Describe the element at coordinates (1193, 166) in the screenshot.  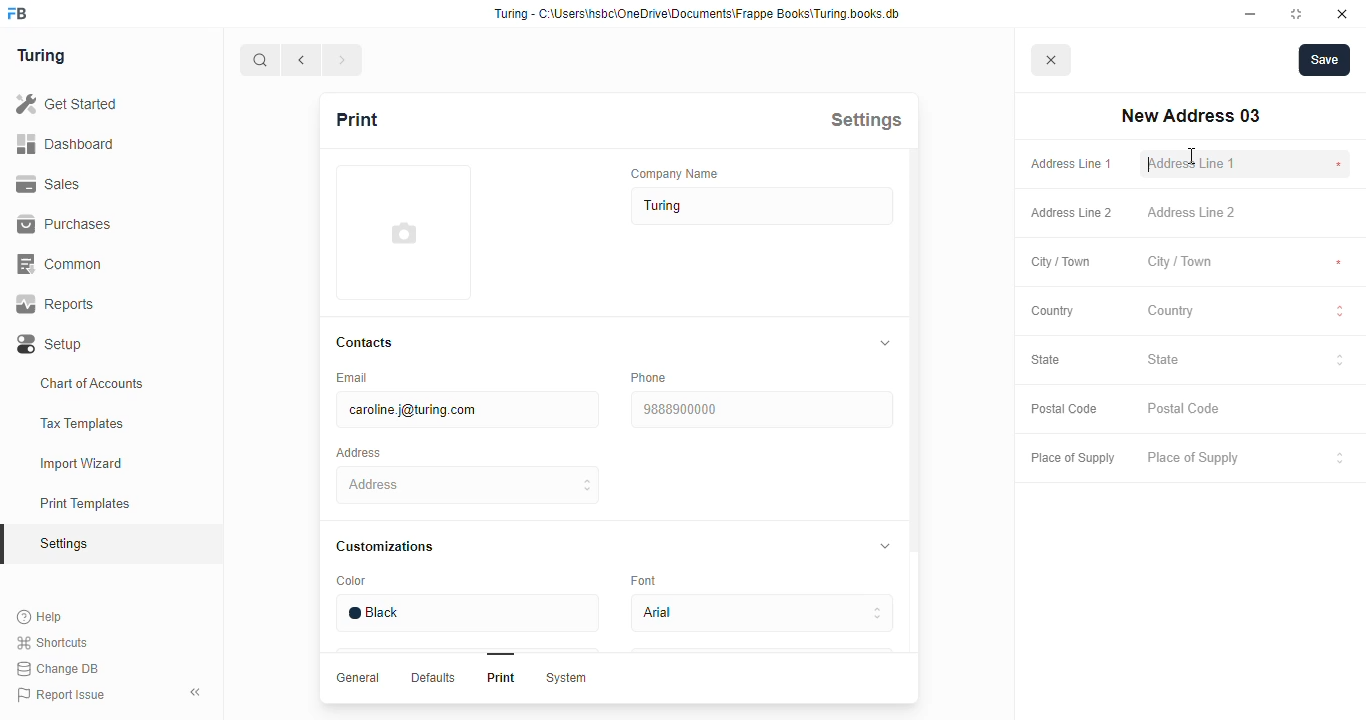
I see `address line 1 - typing` at that location.